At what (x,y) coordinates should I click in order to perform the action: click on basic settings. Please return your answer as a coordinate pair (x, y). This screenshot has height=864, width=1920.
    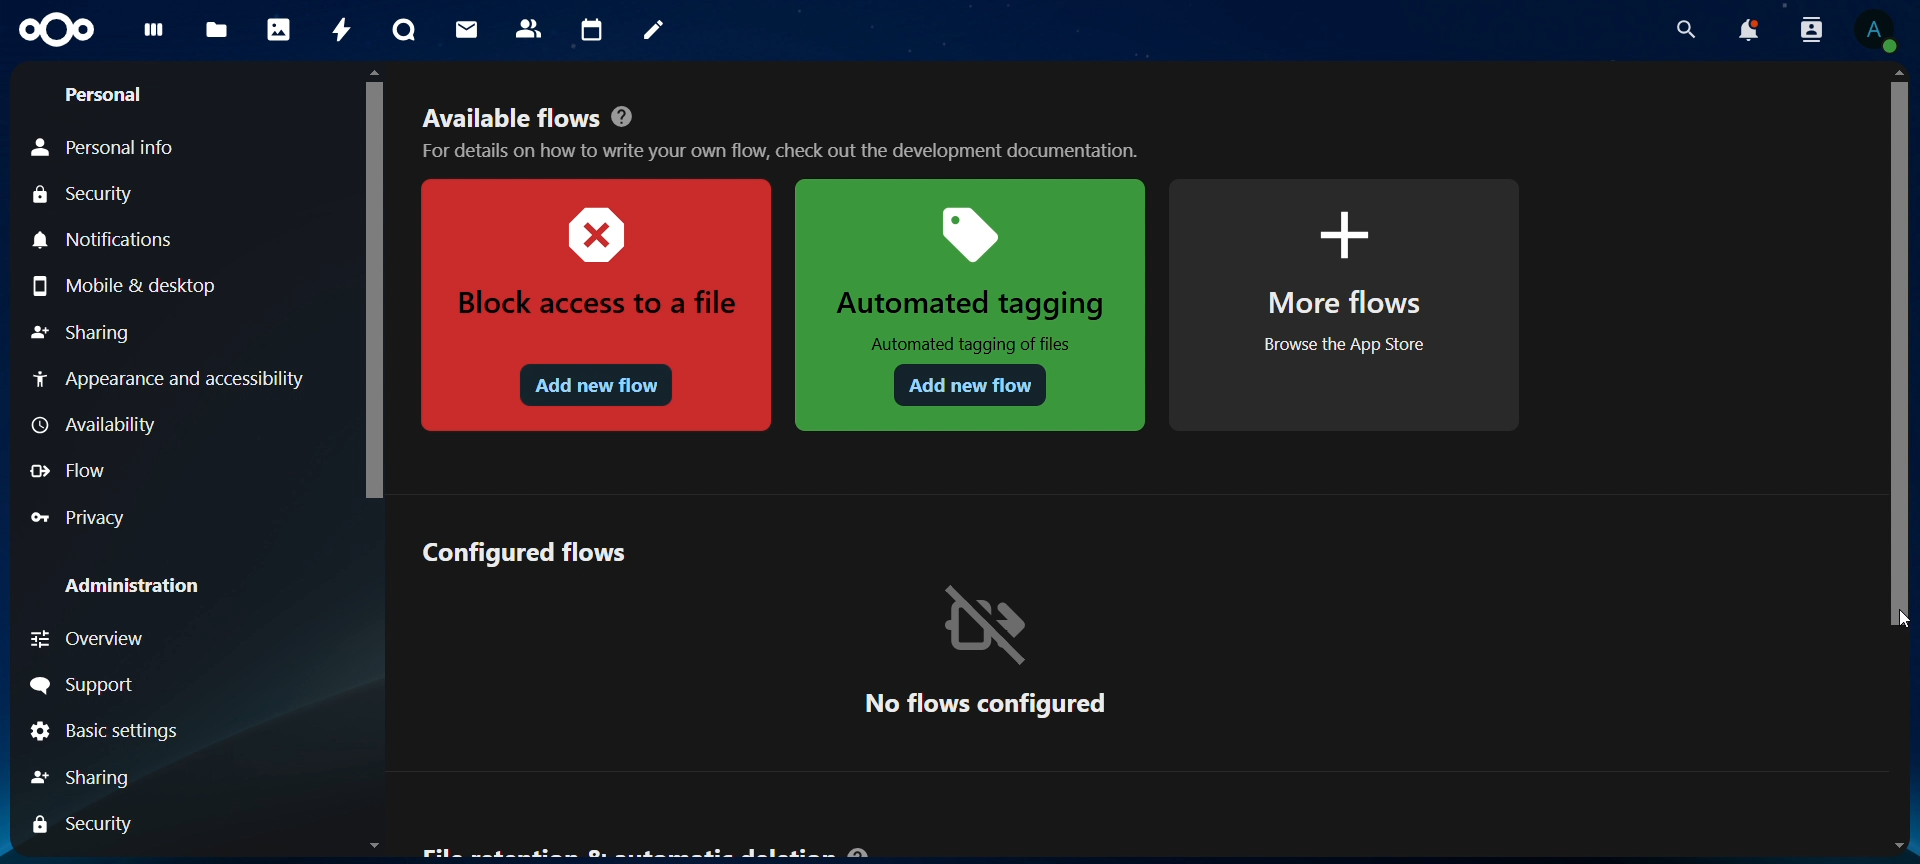
    Looking at the image, I should click on (107, 733).